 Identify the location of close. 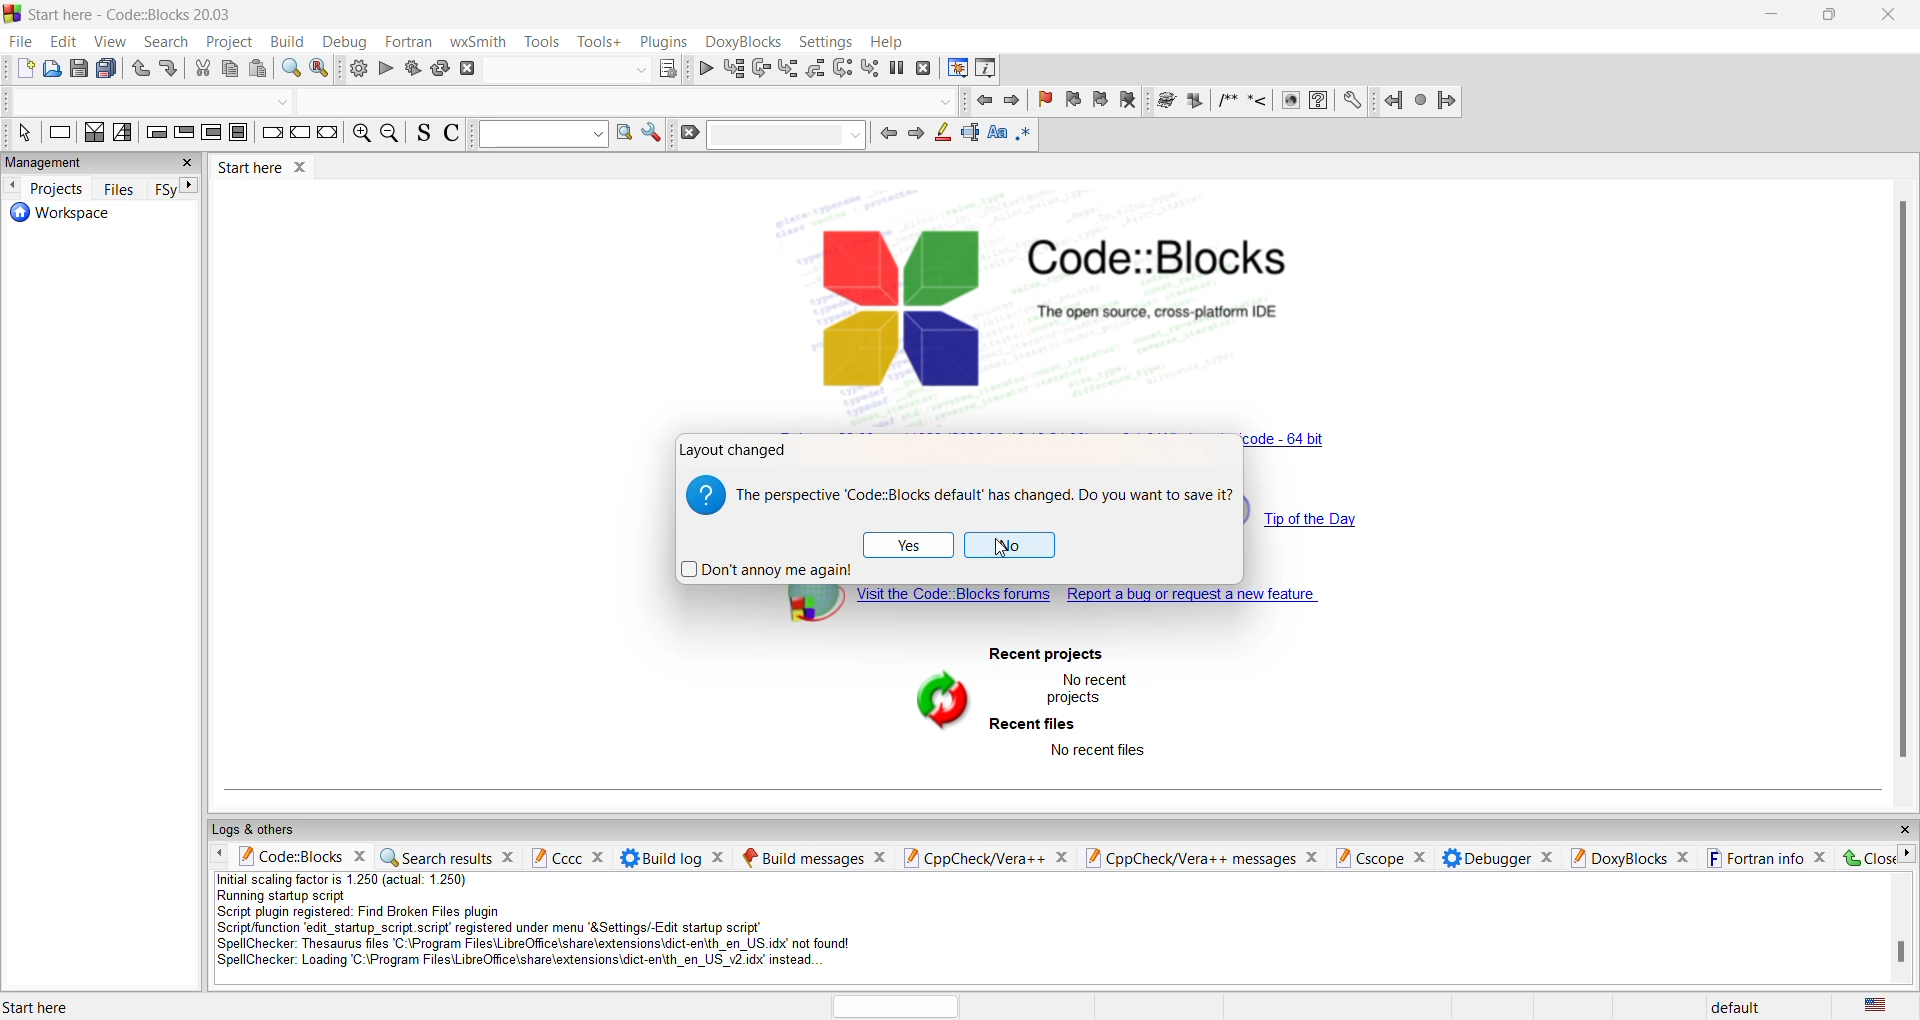
(1065, 857).